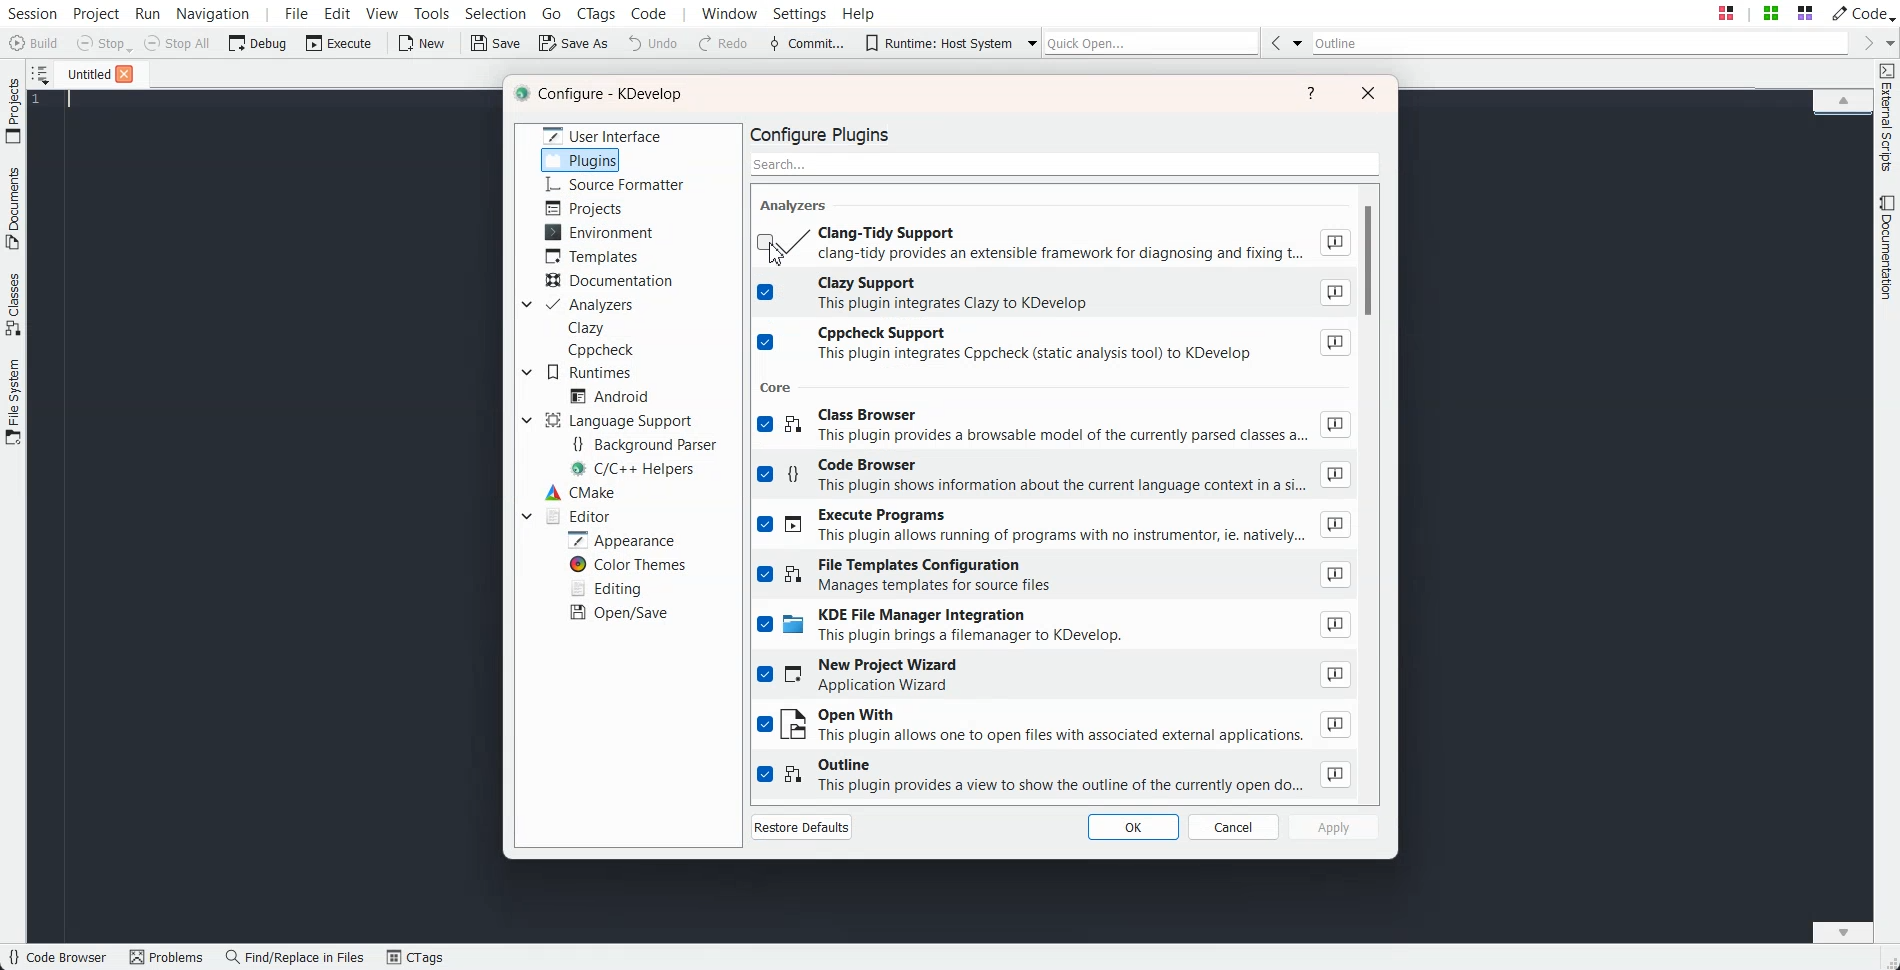 The height and width of the screenshot is (970, 1900). What do you see at coordinates (724, 44) in the screenshot?
I see `Redo` at bounding box center [724, 44].